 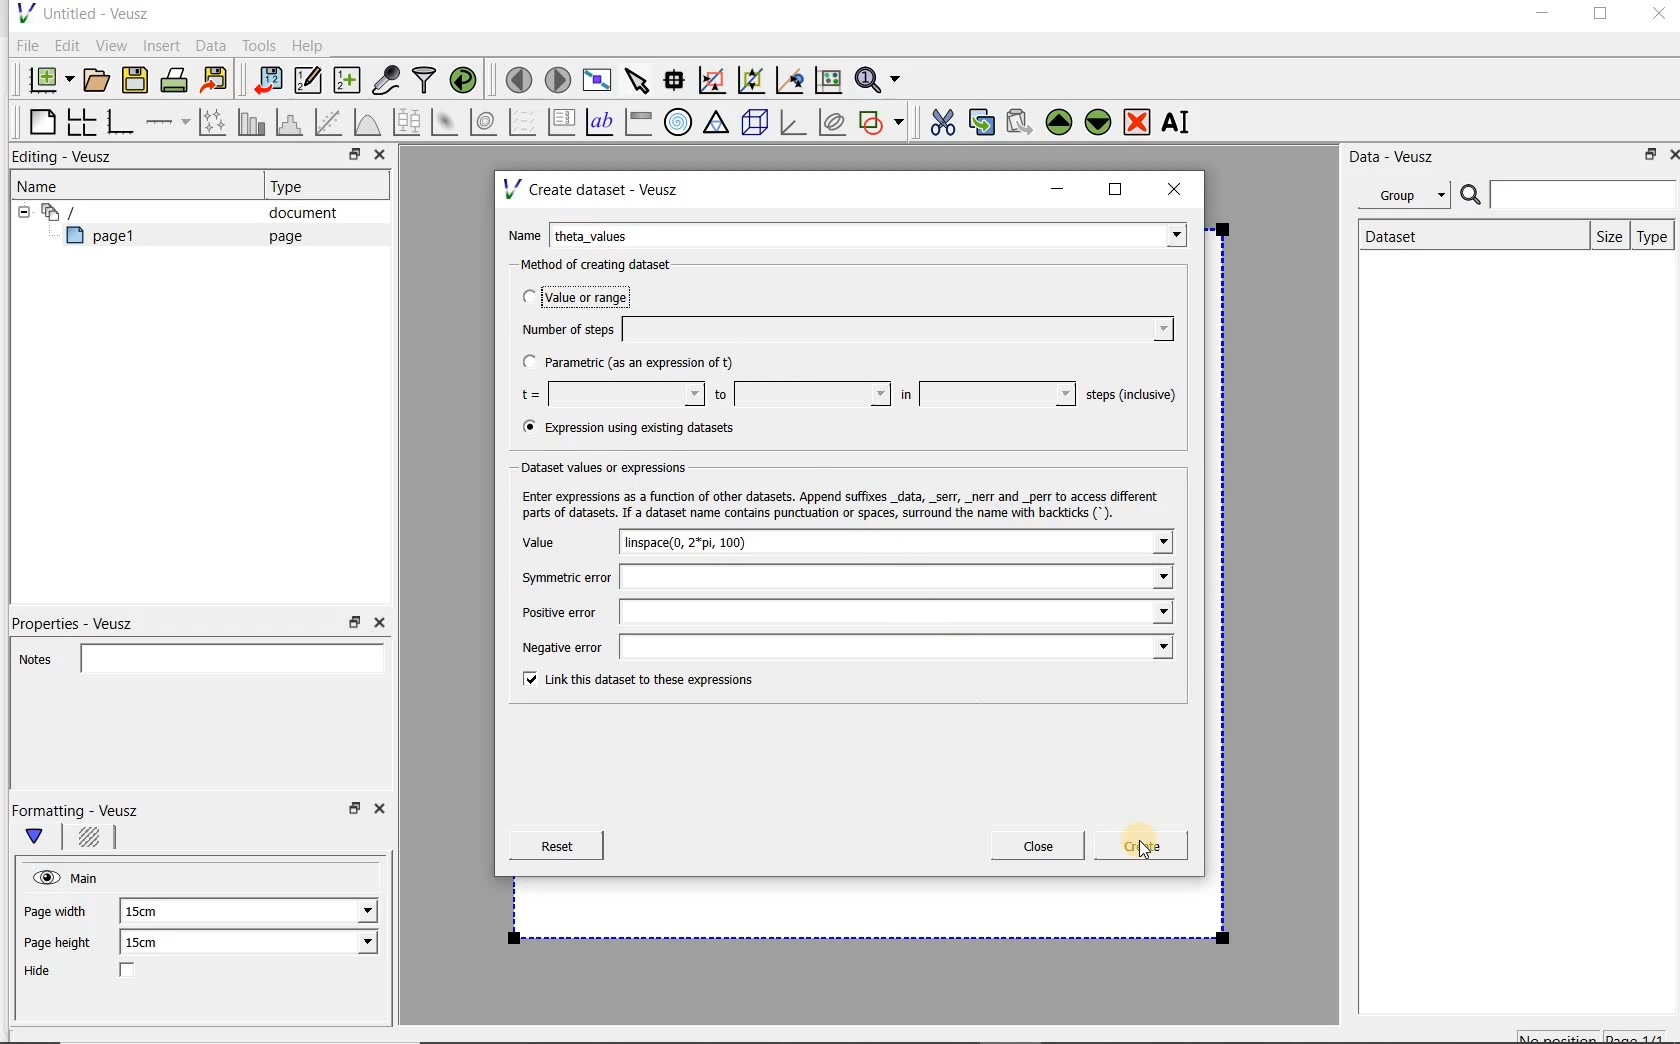 What do you see at coordinates (983, 121) in the screenshot?
I see `copy the selected widget` at bounding box center [983, 121].